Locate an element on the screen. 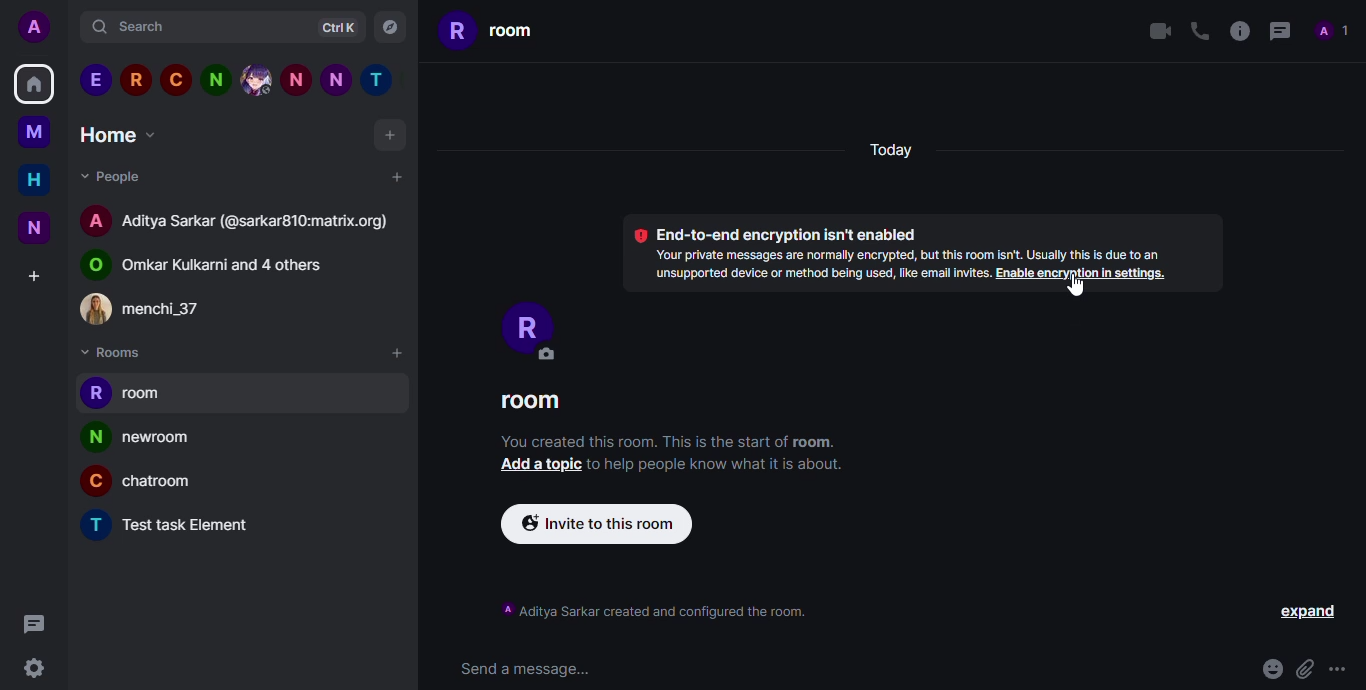 The height and width of the screenshot is (690, 1366). Contact shortcut is located at coordinates (176, 78).